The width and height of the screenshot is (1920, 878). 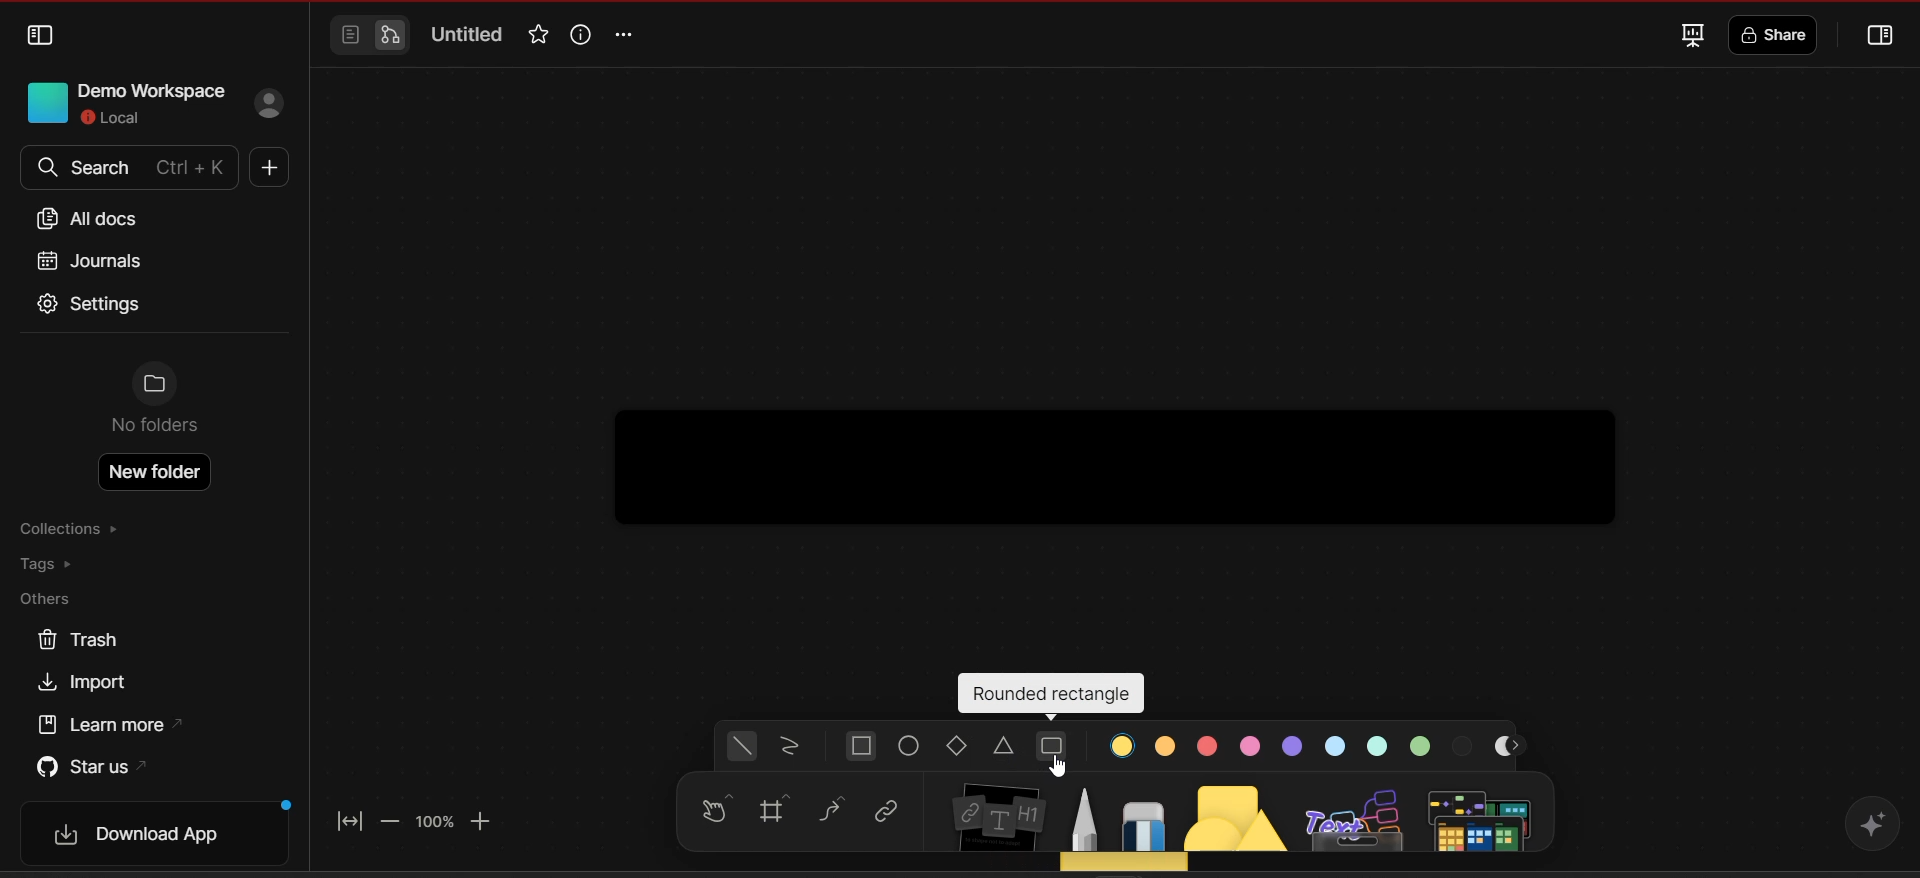 What do you see at coordinates (368, 36) in the screenshot?
I see `switch` at bounding box center [368, 36].